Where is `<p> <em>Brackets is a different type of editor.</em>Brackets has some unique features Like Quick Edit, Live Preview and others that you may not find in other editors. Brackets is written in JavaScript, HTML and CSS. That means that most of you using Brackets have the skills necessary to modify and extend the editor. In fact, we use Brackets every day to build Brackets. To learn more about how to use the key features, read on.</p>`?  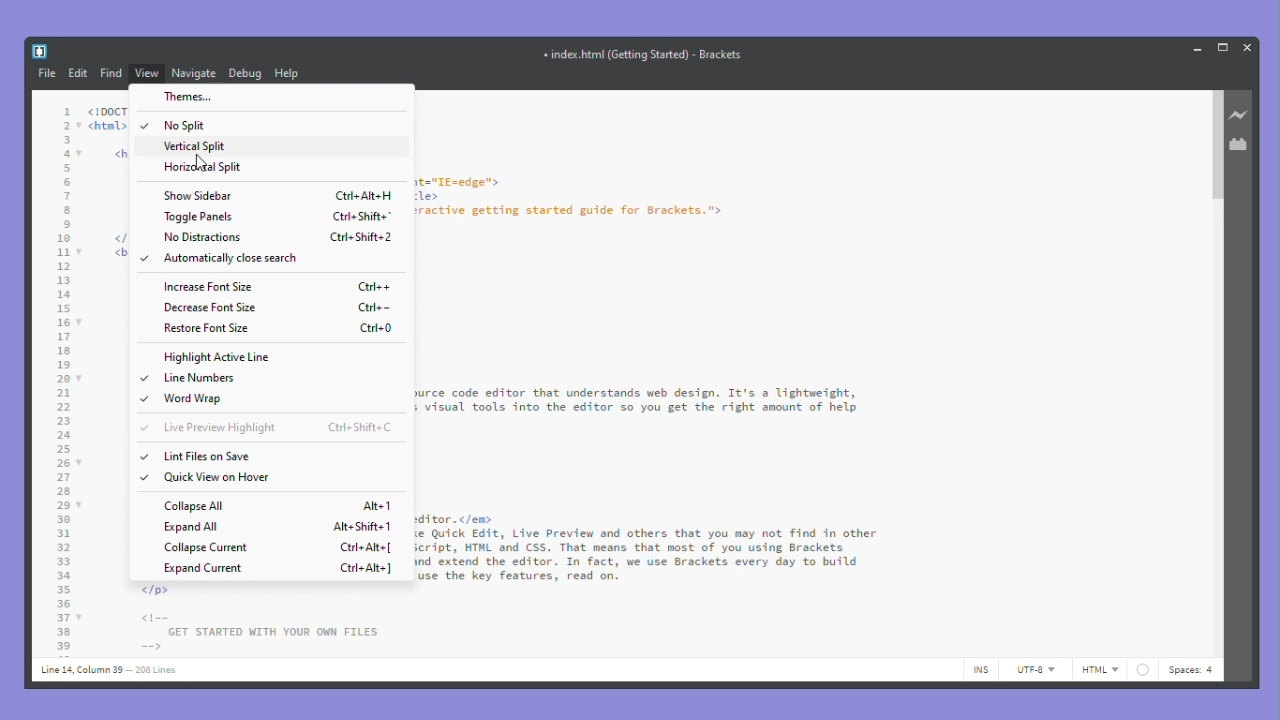
<p> <em>Brackets is a different type of editor.</em>Brackets has some unique features Like Quick Edit, Live Preview and others that you may not find in other editors. Brackets is written in JavaScript, HTML and CSS. That means that most of you using Brackets have the skills necessary to modify and extend the editor. In fact, we use Brackets every day to build Brackets. To learn more about how to use the key features, read on.</p> is located at coordinates (647, 549).